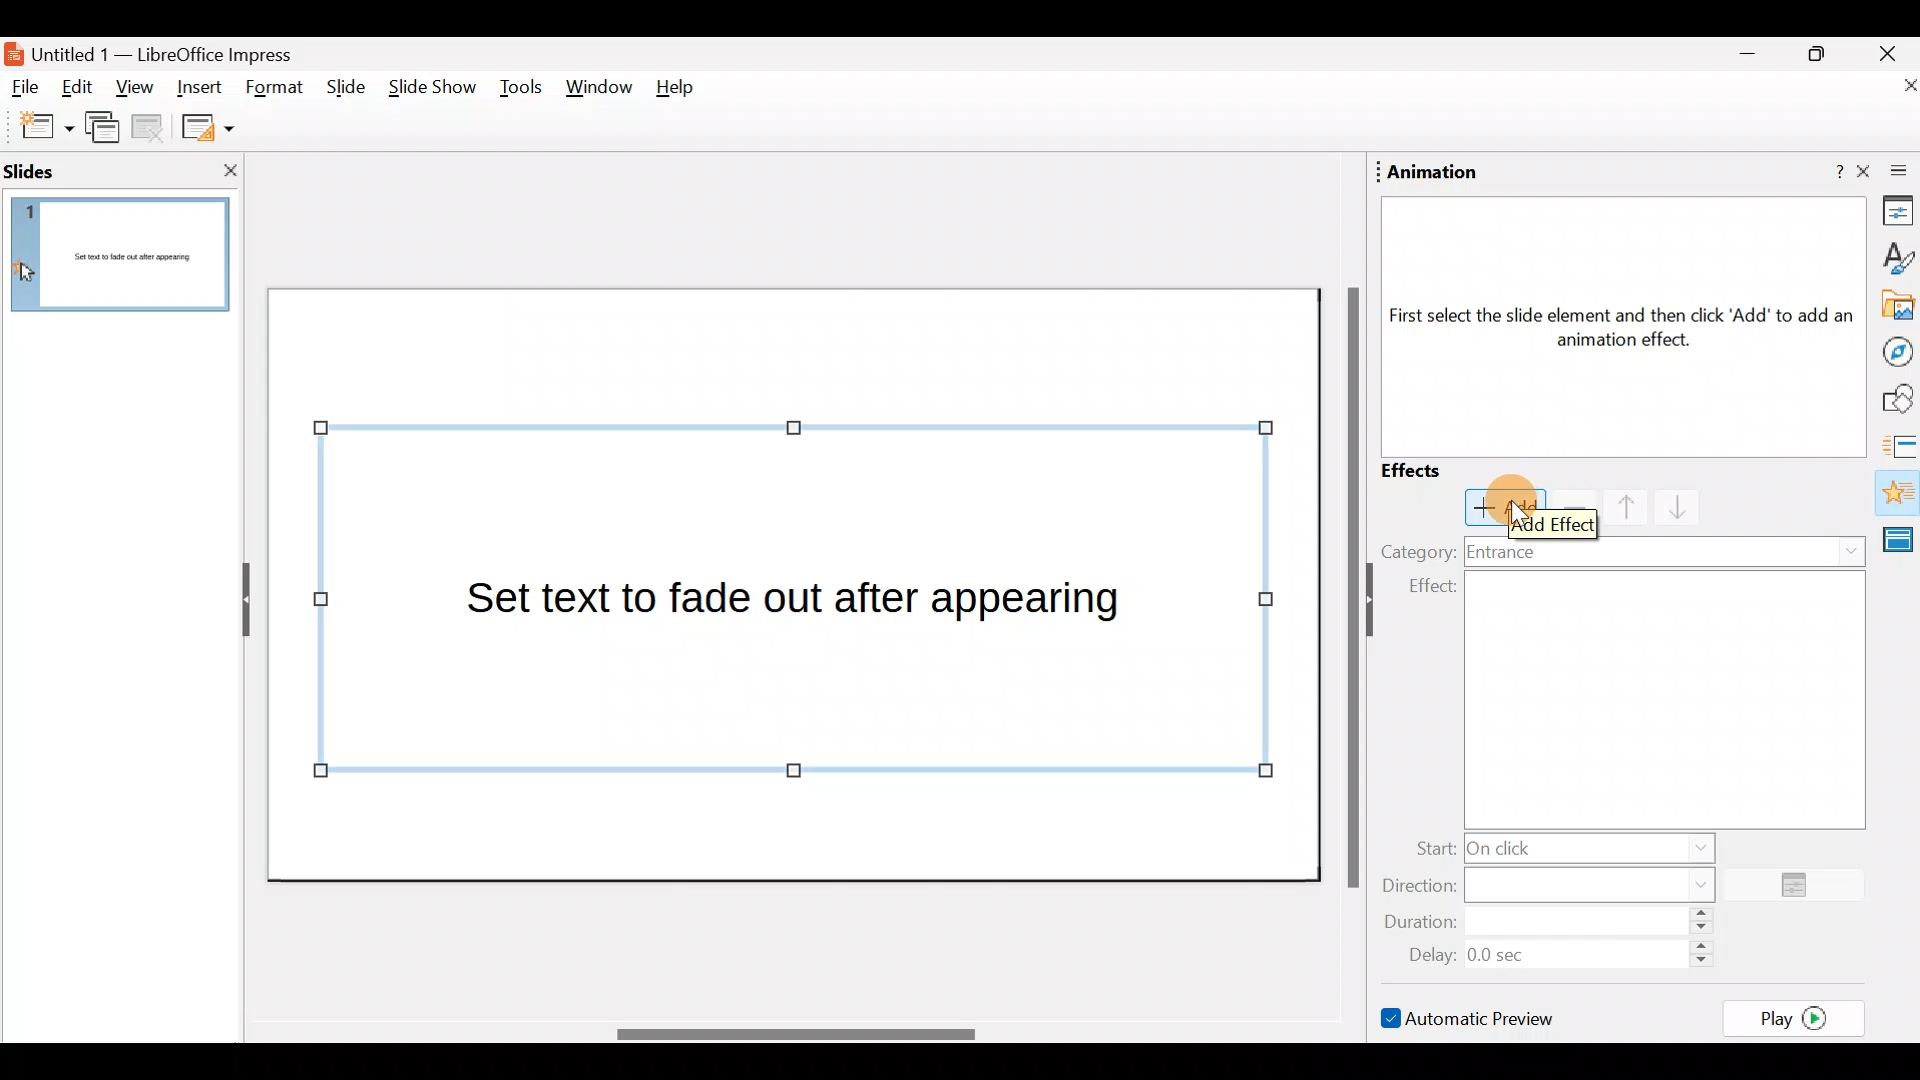  What do you see at coordinates (683, 92) in the screenshot?
I see `Help` at bounding box center [683, 92].